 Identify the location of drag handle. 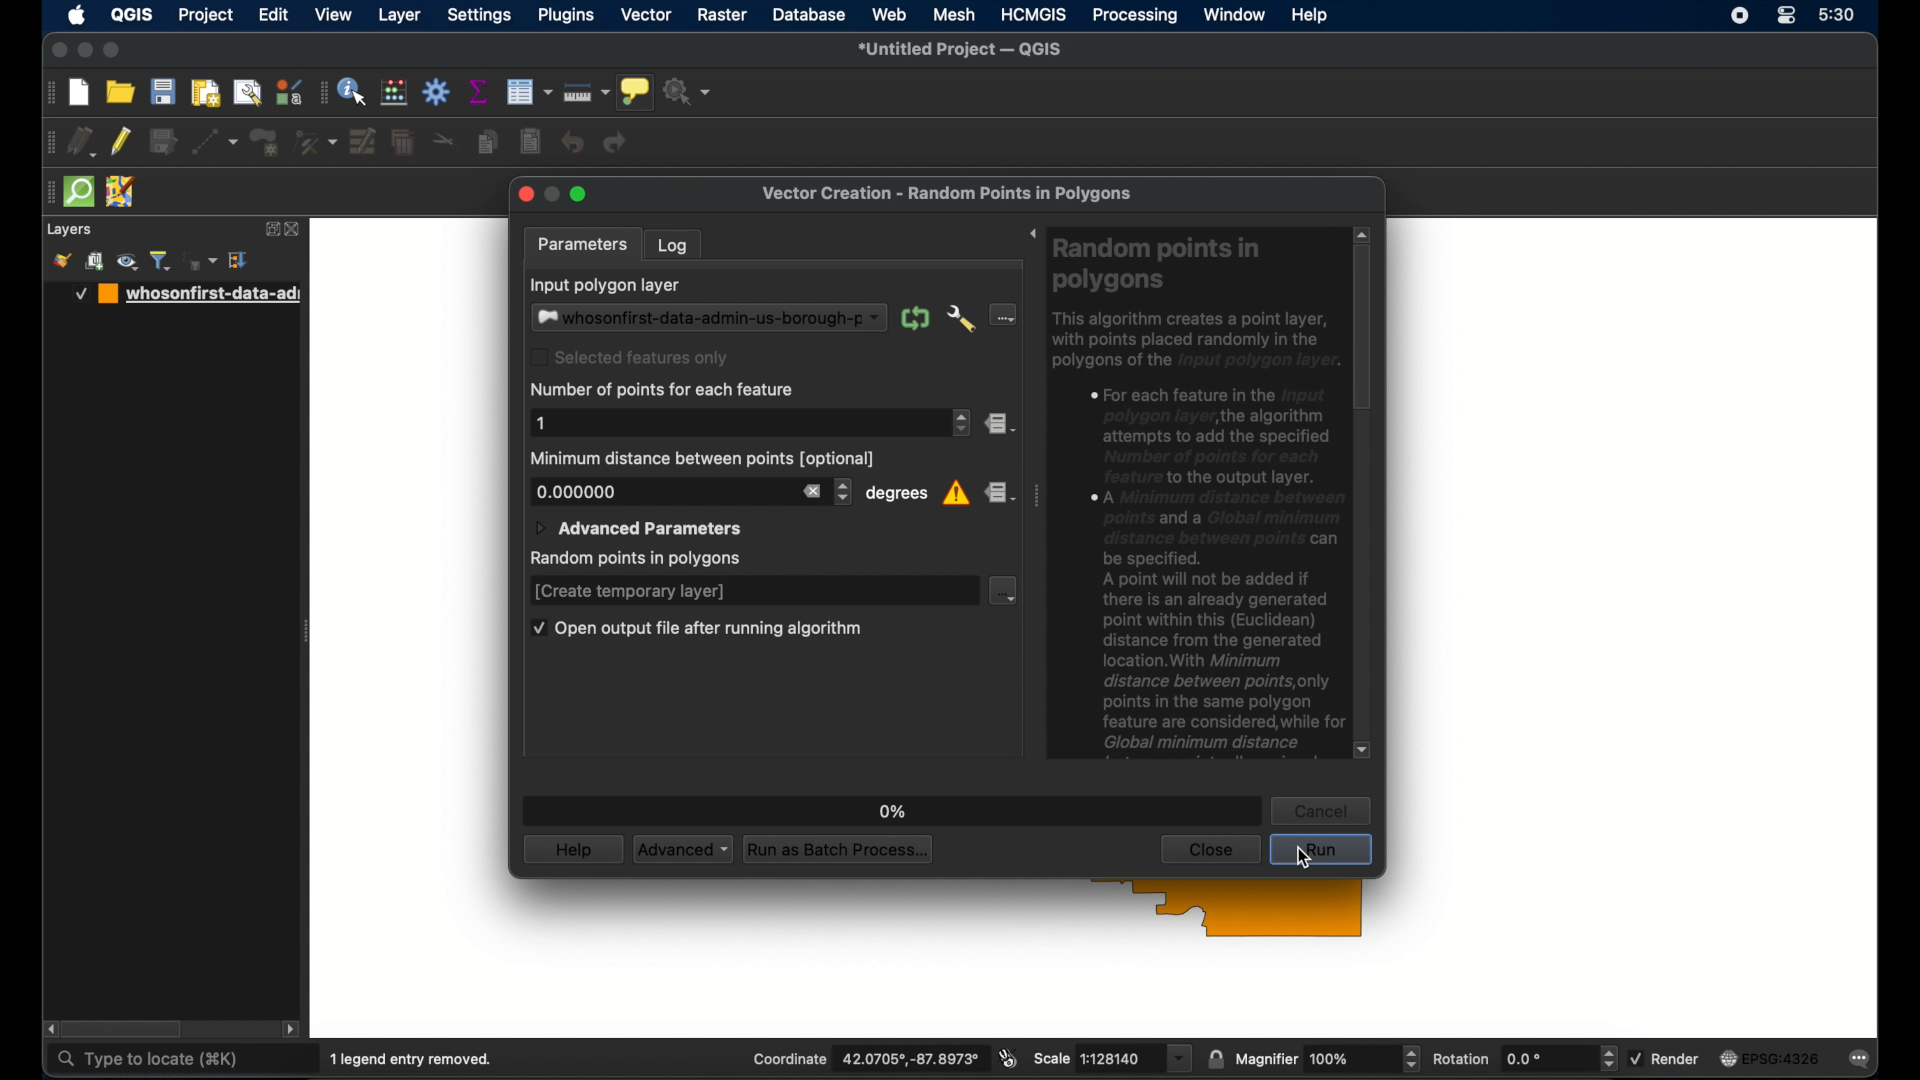
(321, 92).